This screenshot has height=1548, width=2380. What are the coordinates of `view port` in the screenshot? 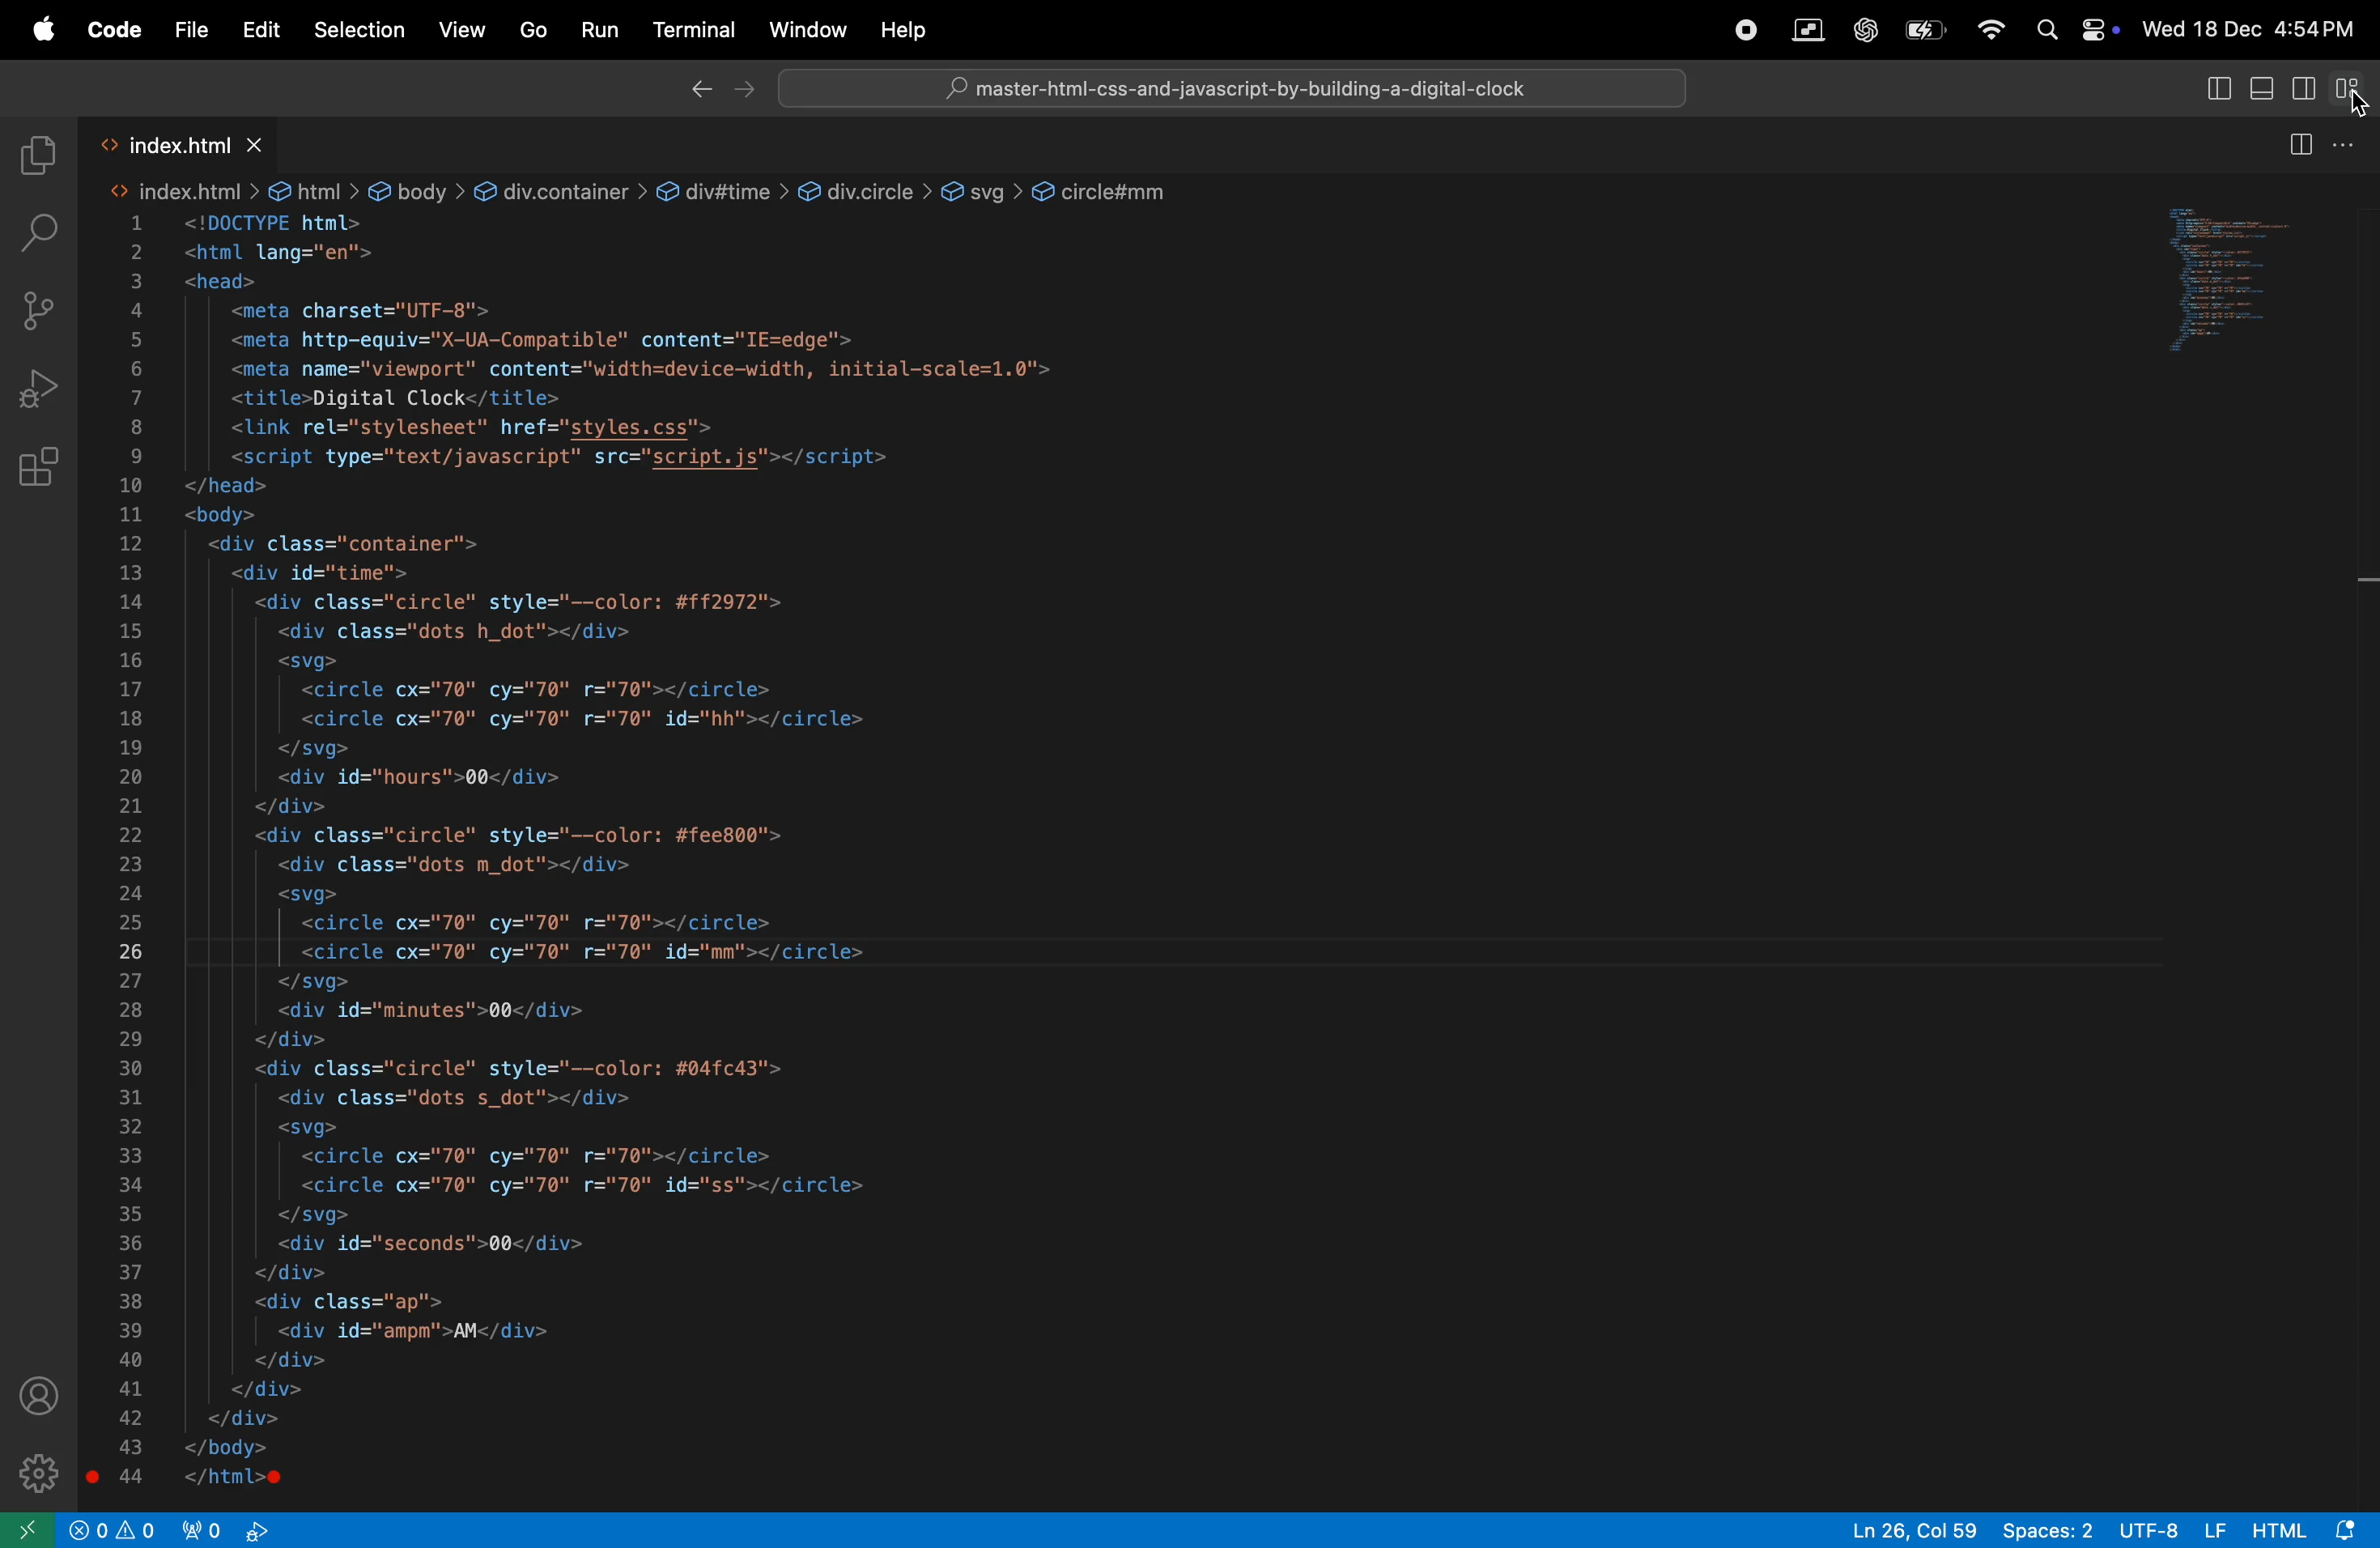 It's located at (227, 1528).